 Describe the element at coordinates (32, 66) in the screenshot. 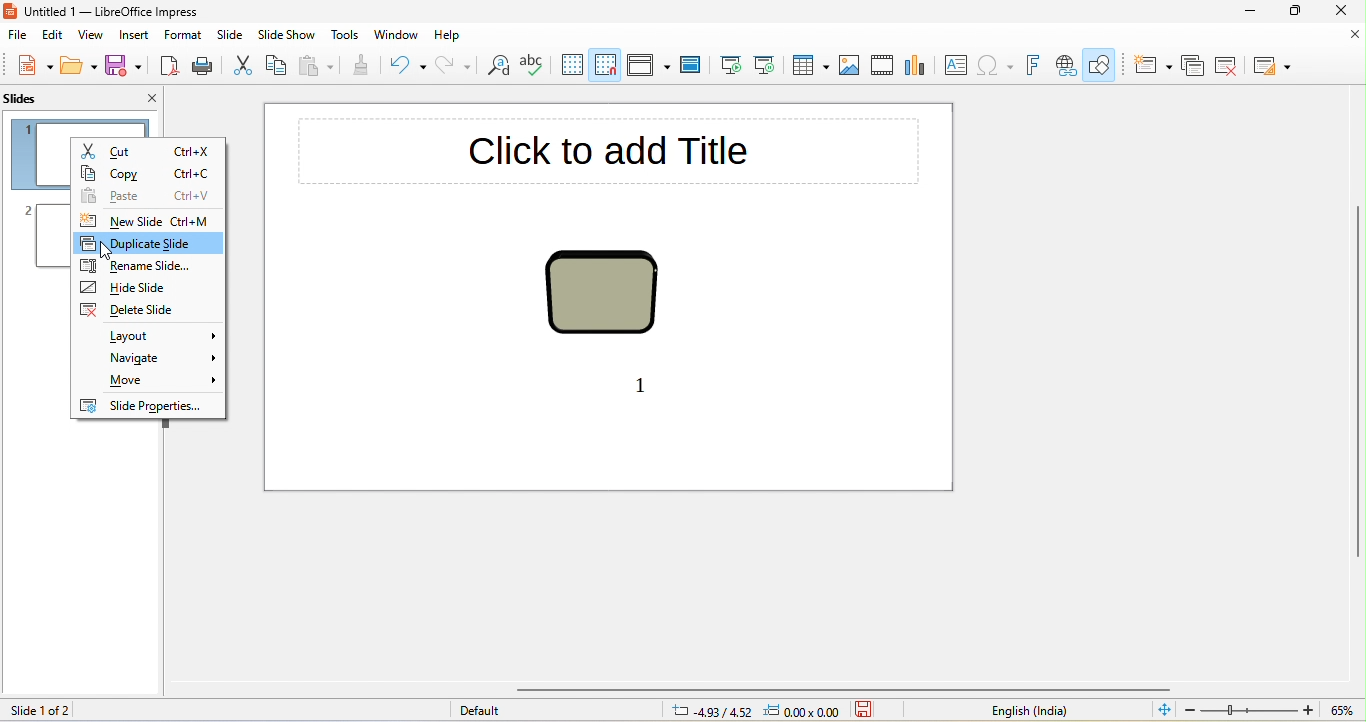

I see `new` at that location.